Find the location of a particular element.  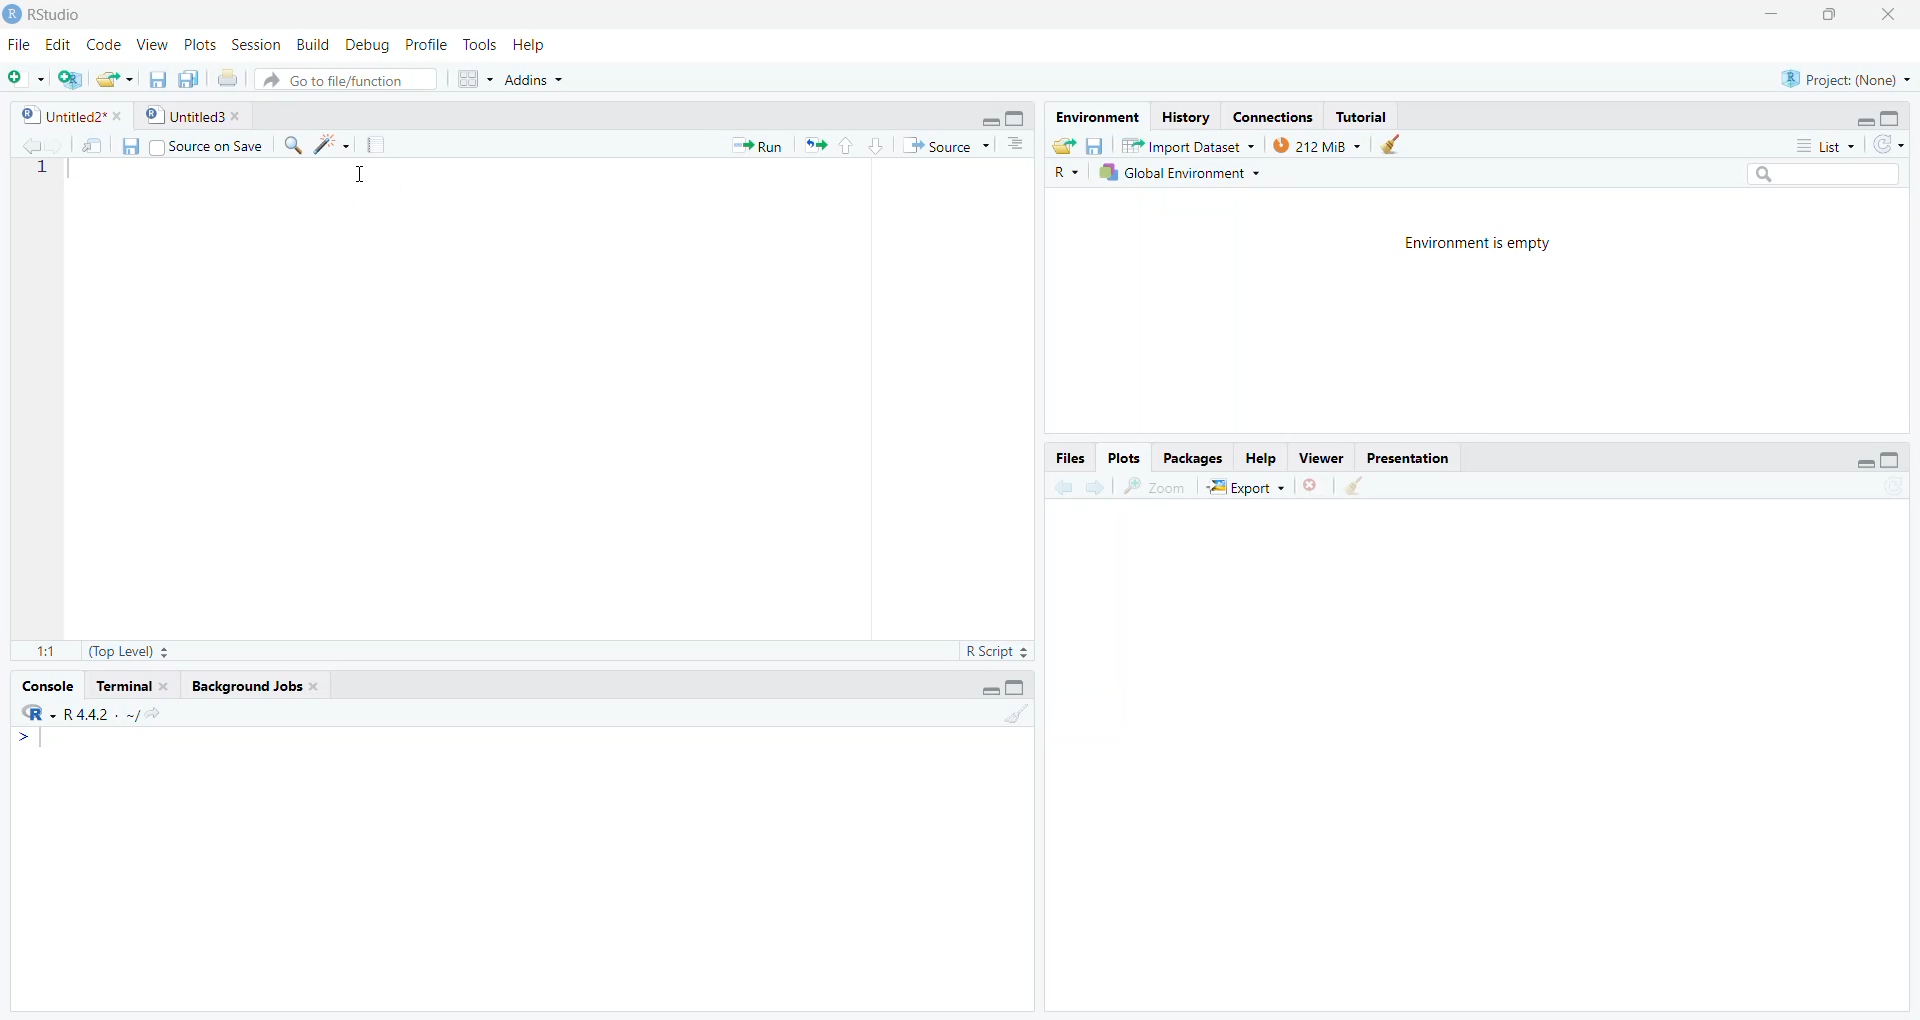

minimize is located at coordinates (976, 690).